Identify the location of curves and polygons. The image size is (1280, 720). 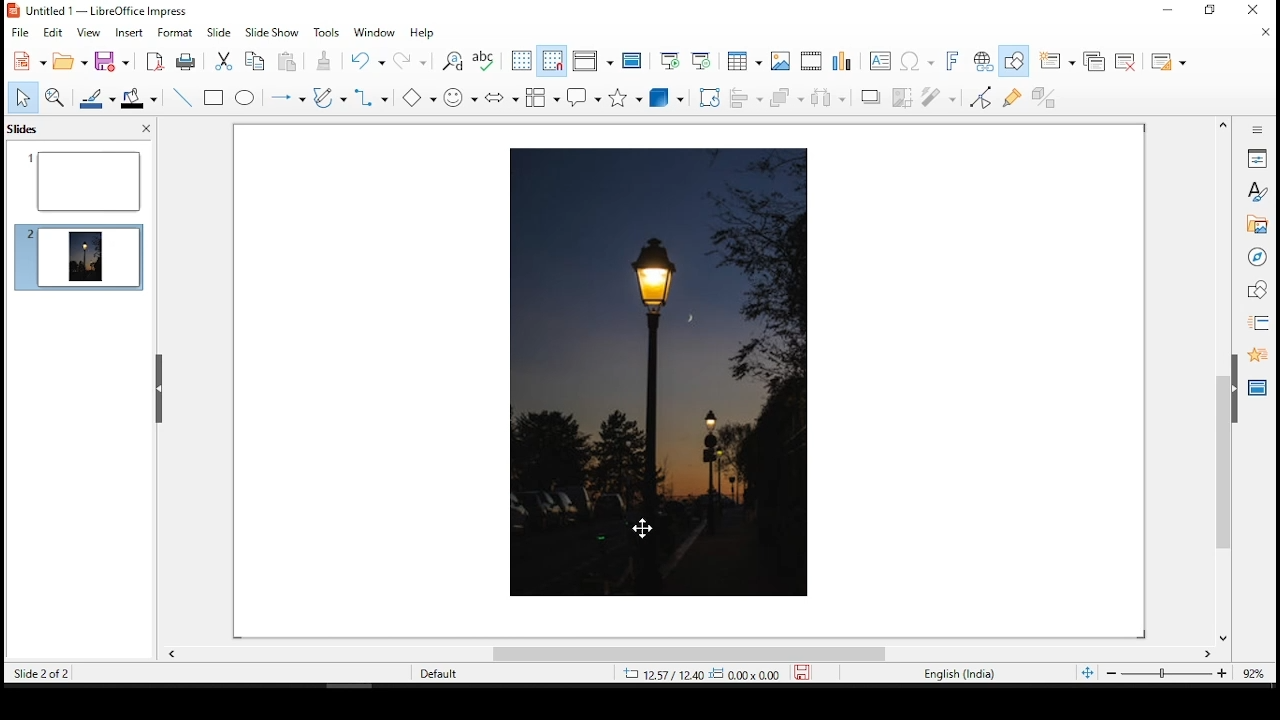
(327, 97).